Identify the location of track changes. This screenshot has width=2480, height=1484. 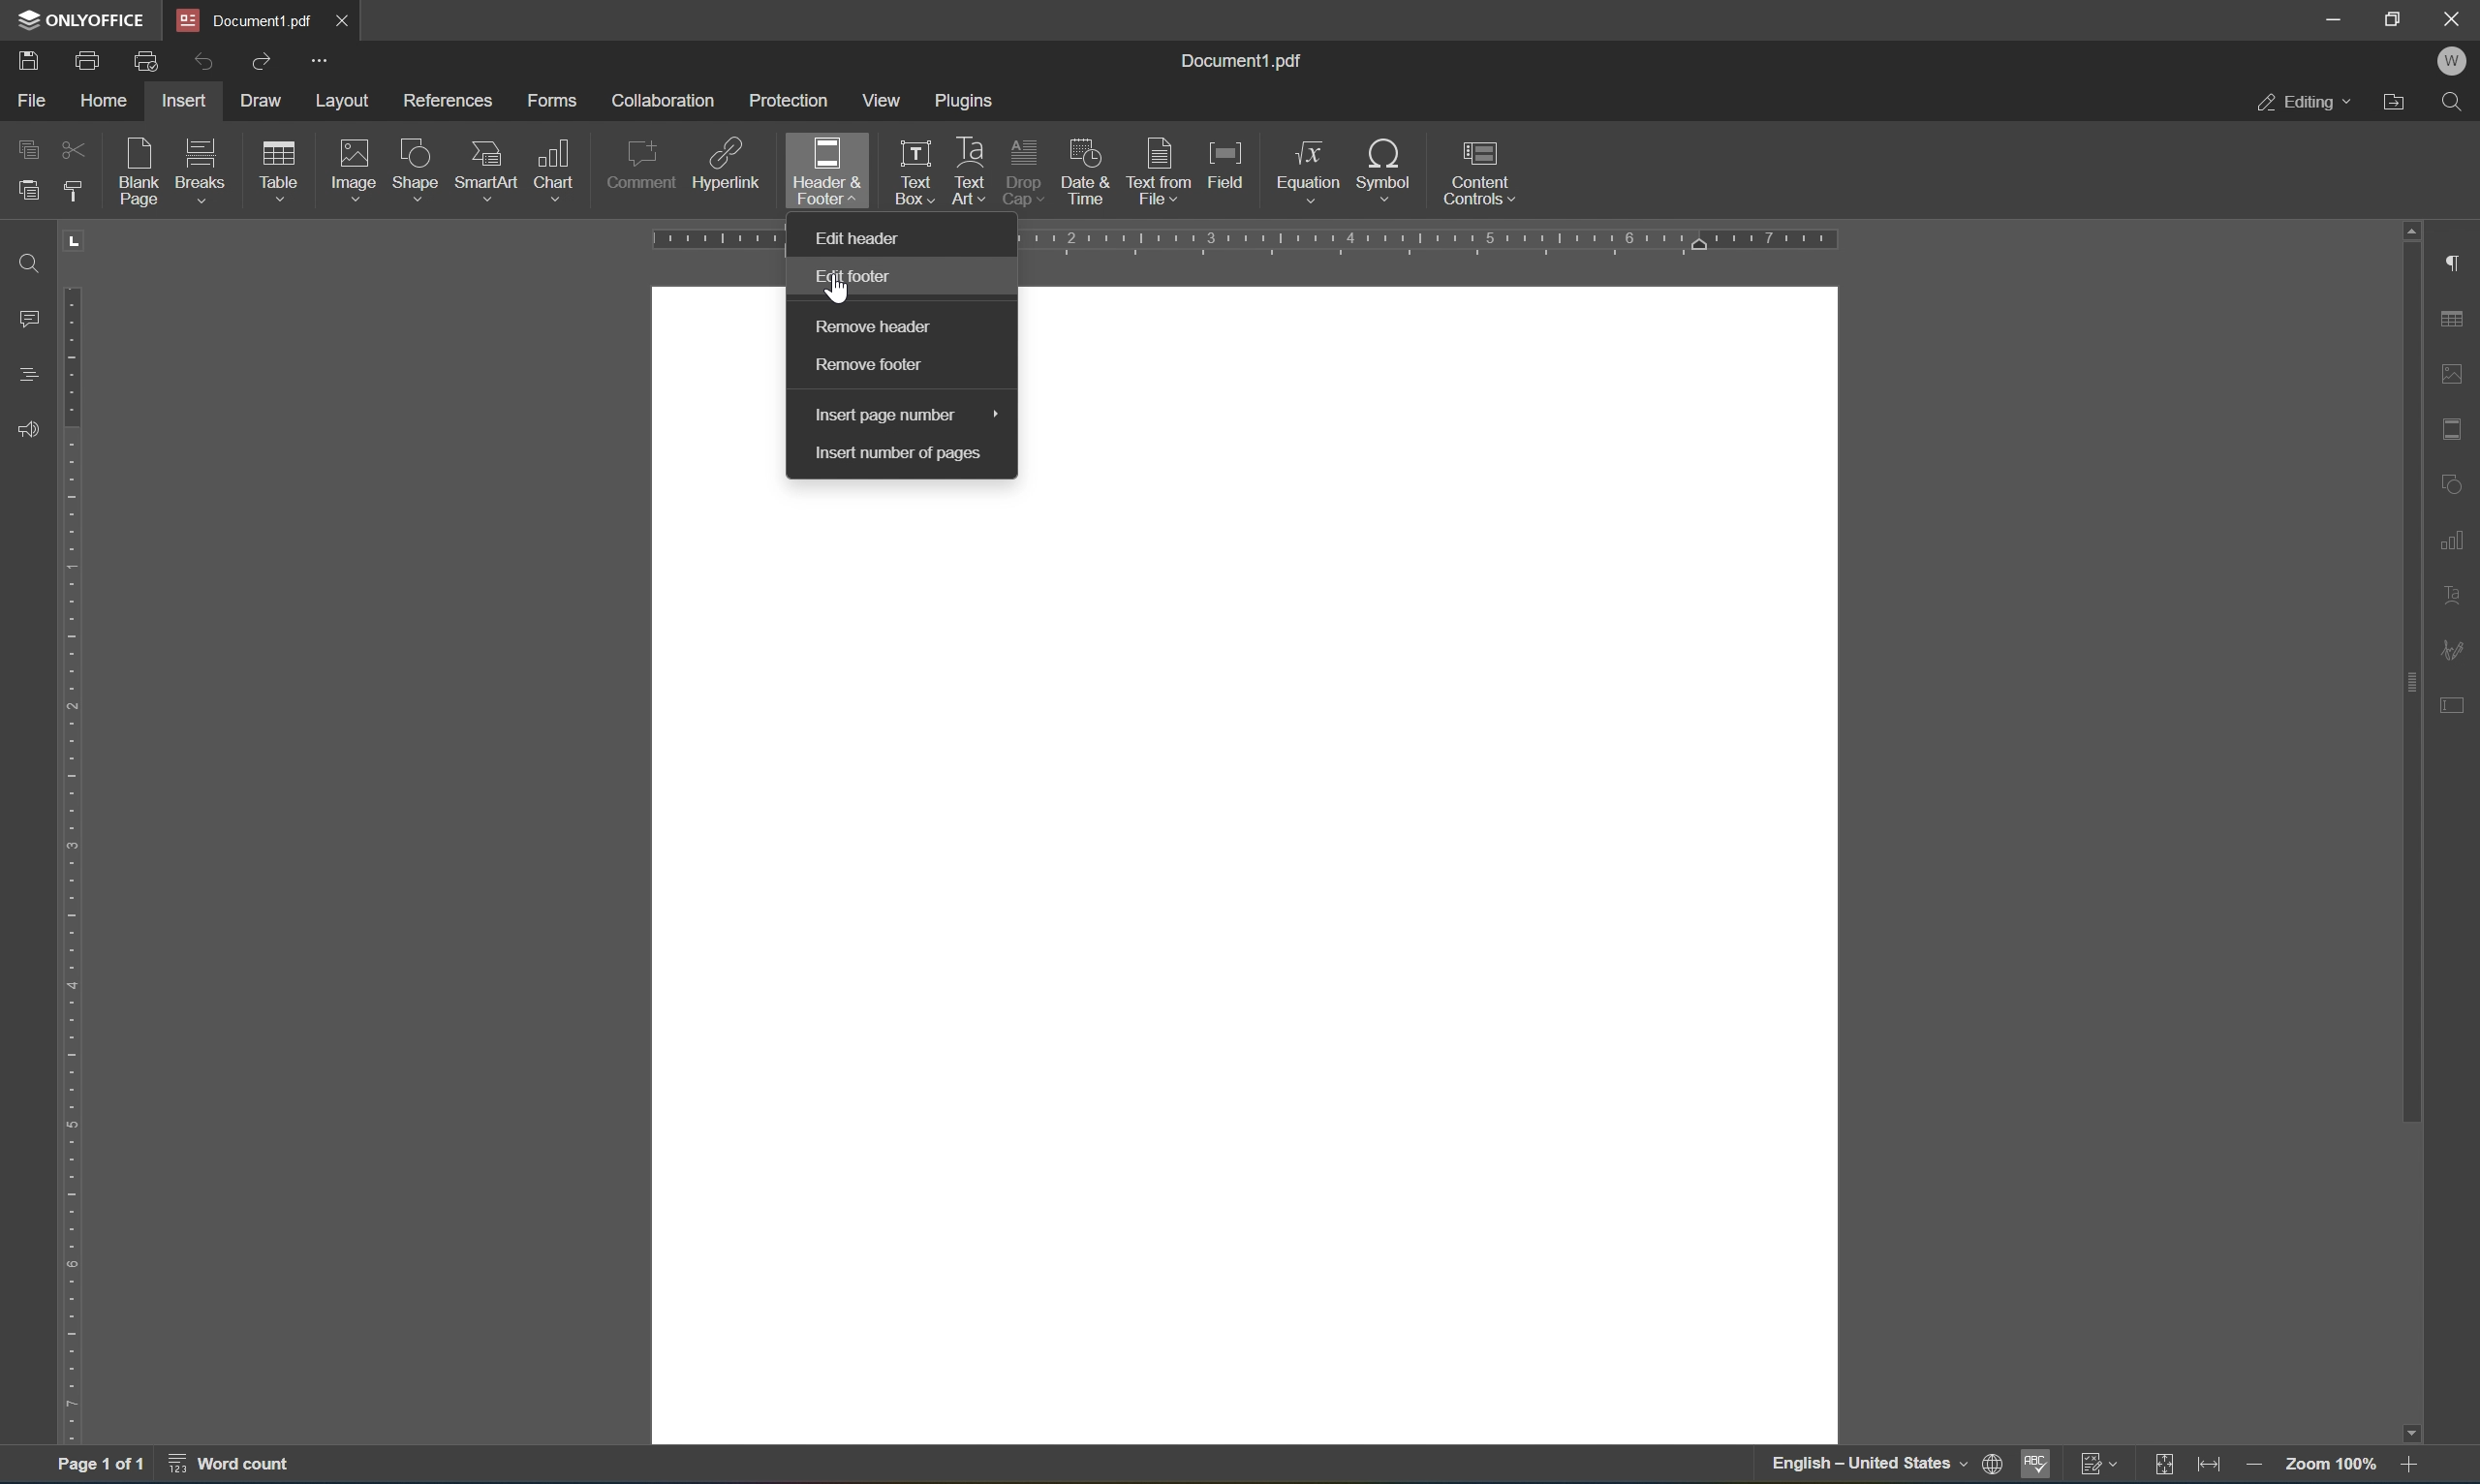
(2097, 1465).